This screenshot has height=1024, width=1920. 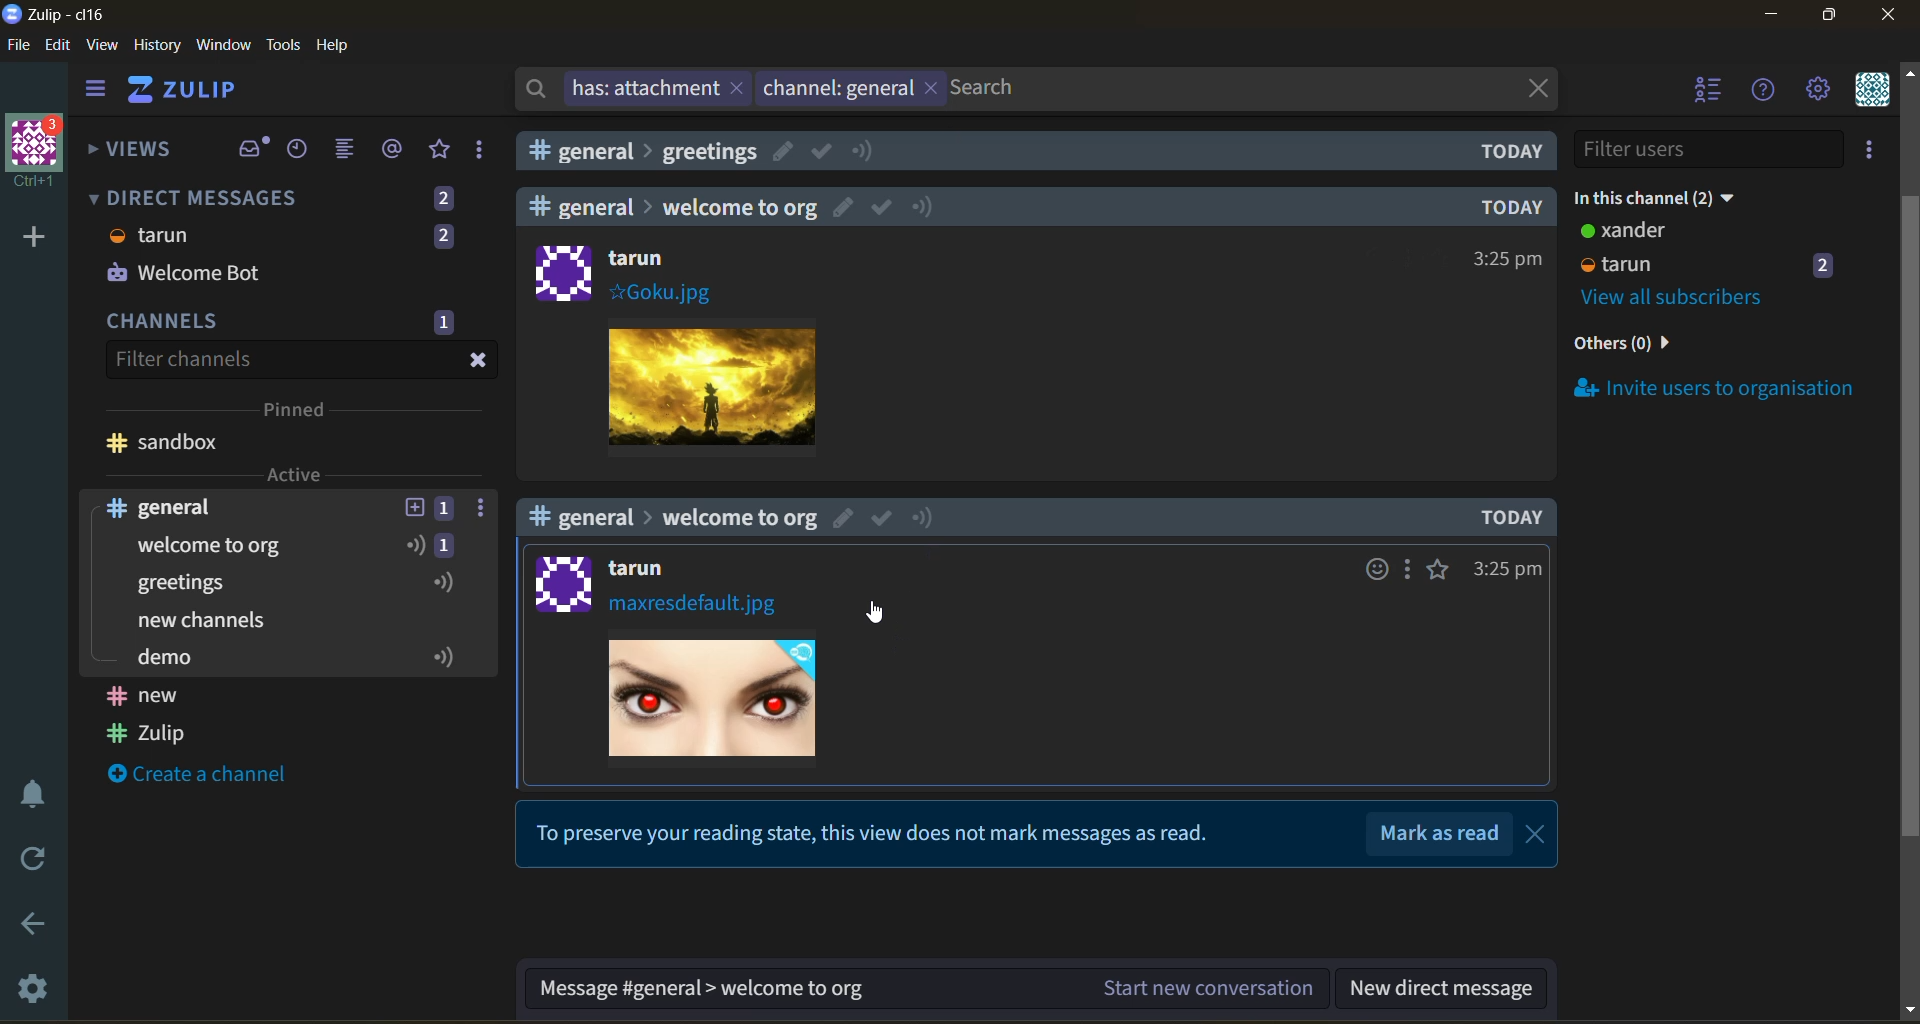 What do you see at coordinates (177, 583) in the screenshot?
I see `greetings` at bounding box center [177, 583].